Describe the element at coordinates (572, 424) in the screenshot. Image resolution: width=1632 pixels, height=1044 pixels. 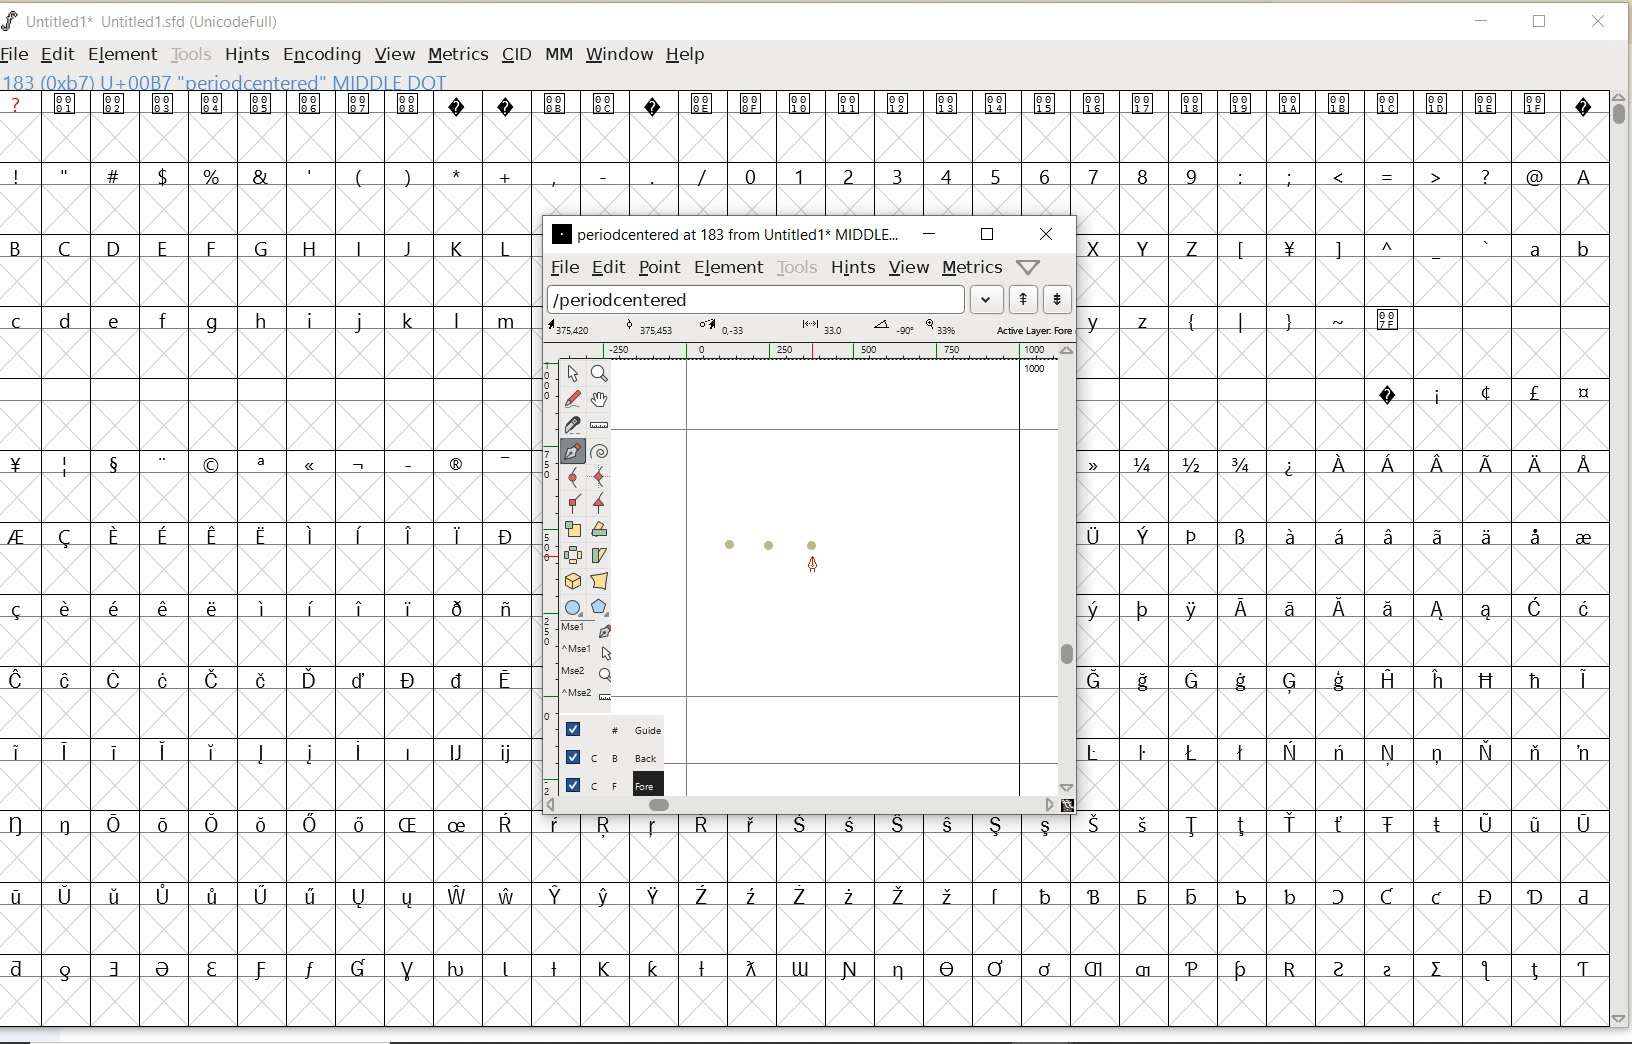
I see `cut splines in two` at that location.